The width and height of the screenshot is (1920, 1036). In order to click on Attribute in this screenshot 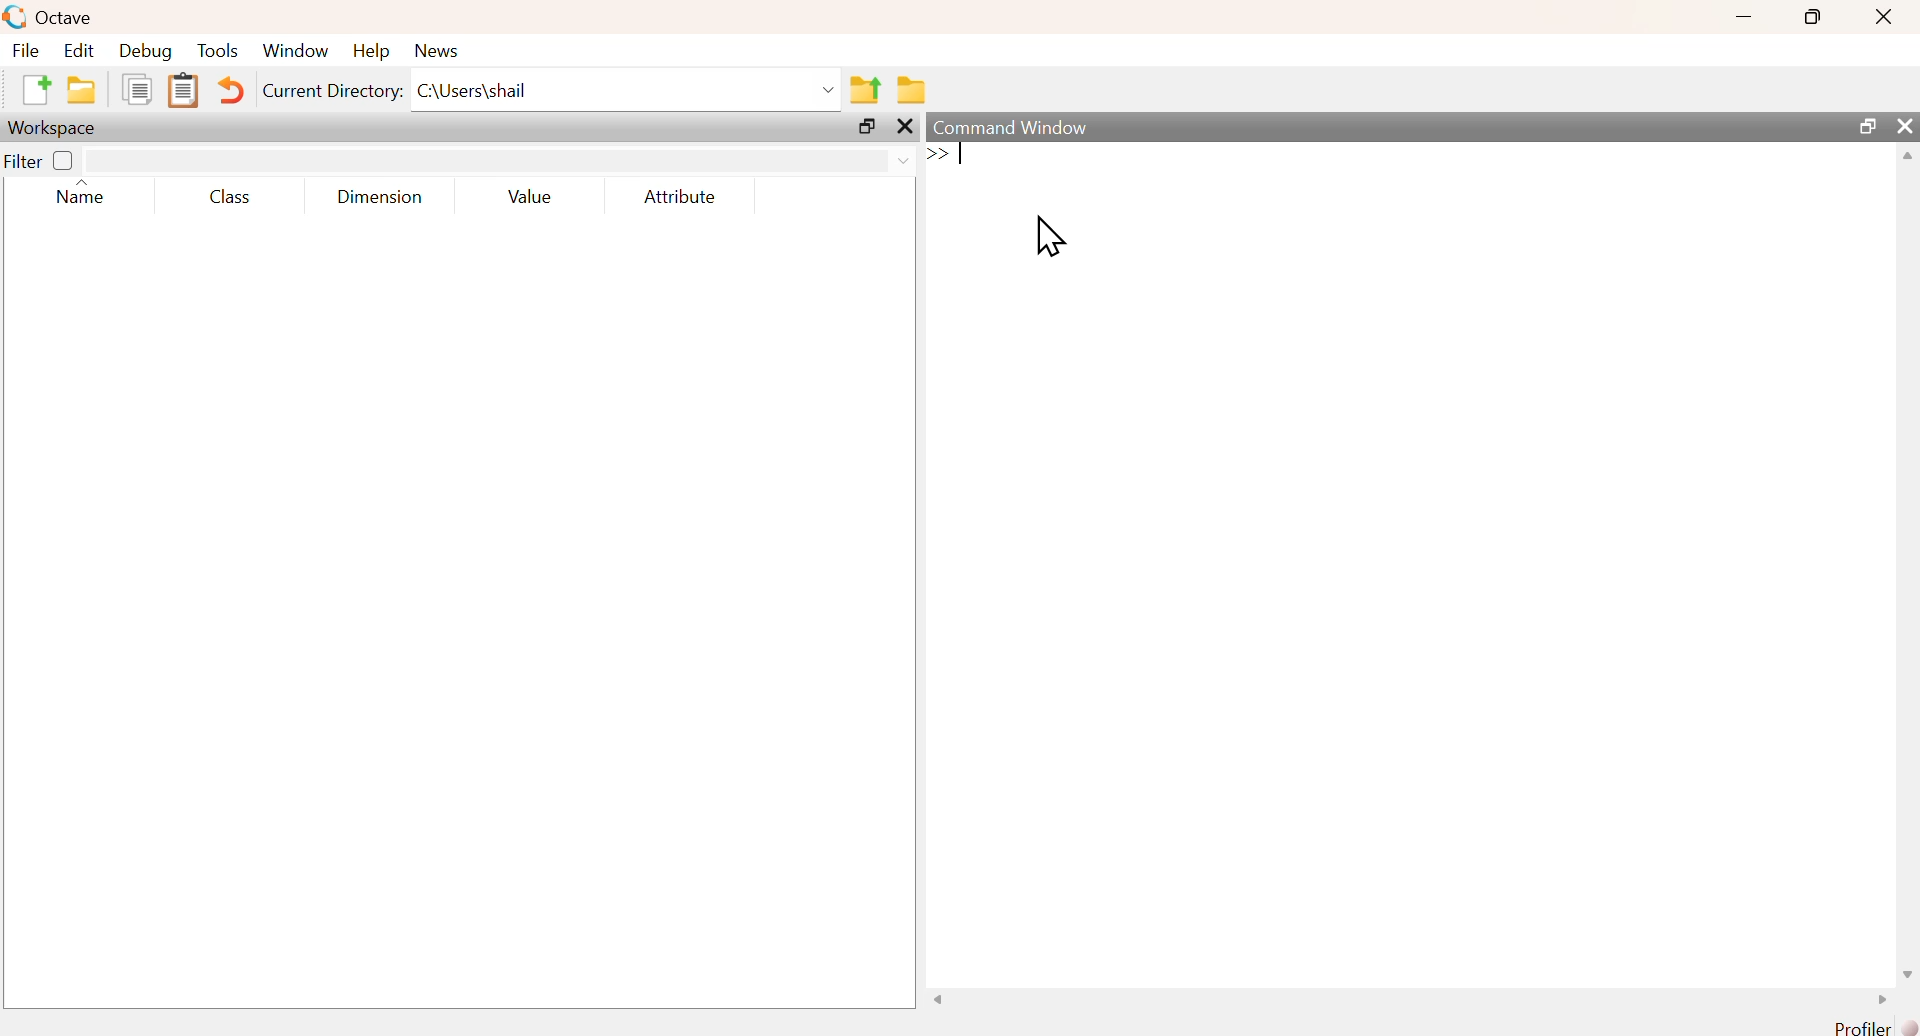, I will do `click(681, 197)`.